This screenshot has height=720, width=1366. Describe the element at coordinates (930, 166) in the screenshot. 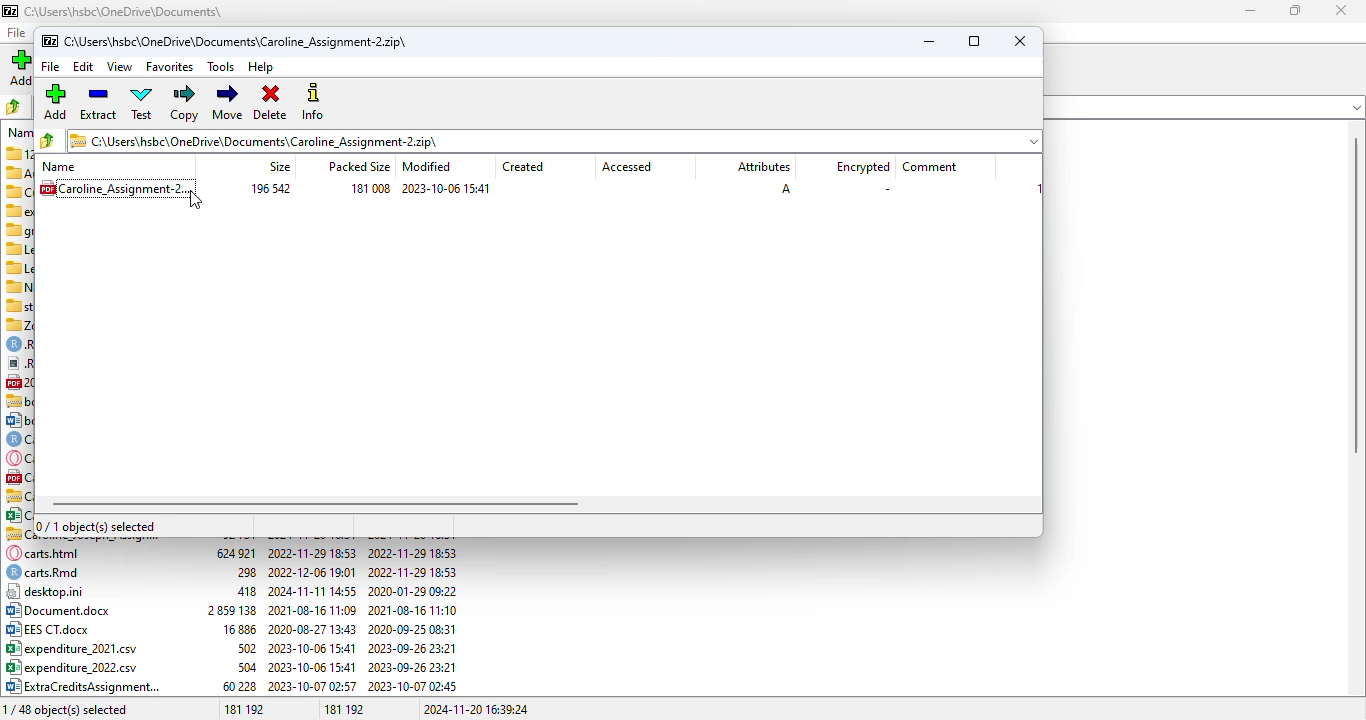

I see `comment` at that location.